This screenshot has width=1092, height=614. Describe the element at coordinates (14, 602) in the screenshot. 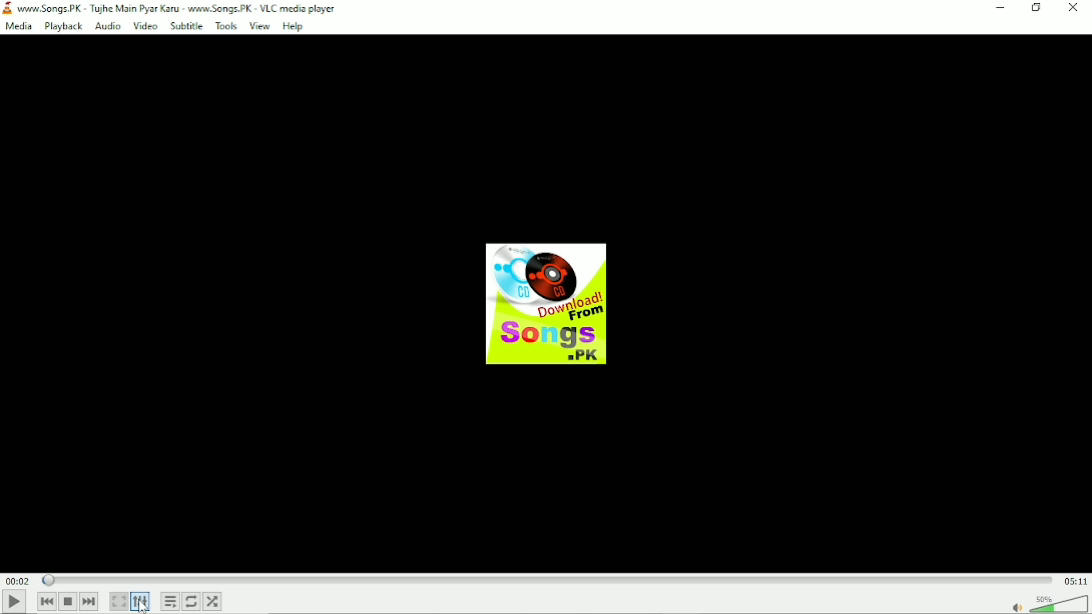

I see `Play` at that location.